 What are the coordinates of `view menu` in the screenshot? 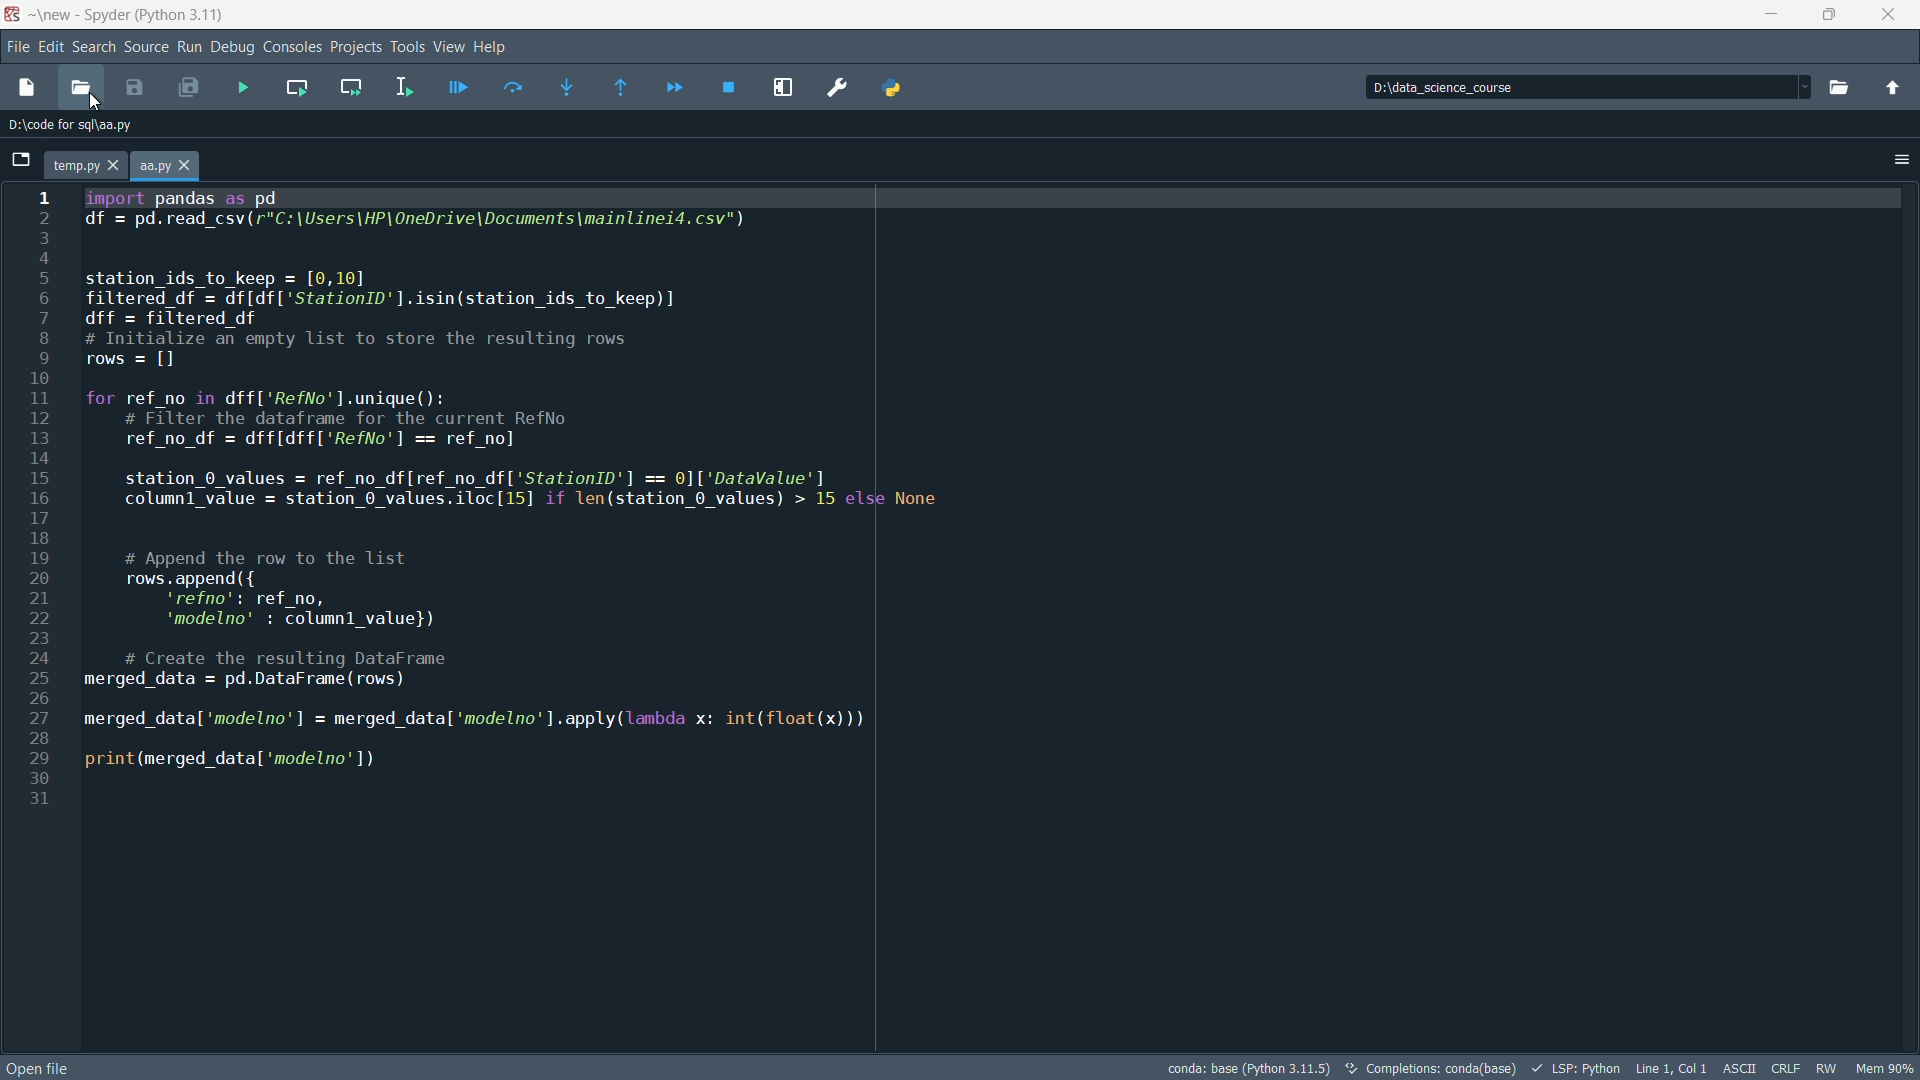 It's located at (451, 47).